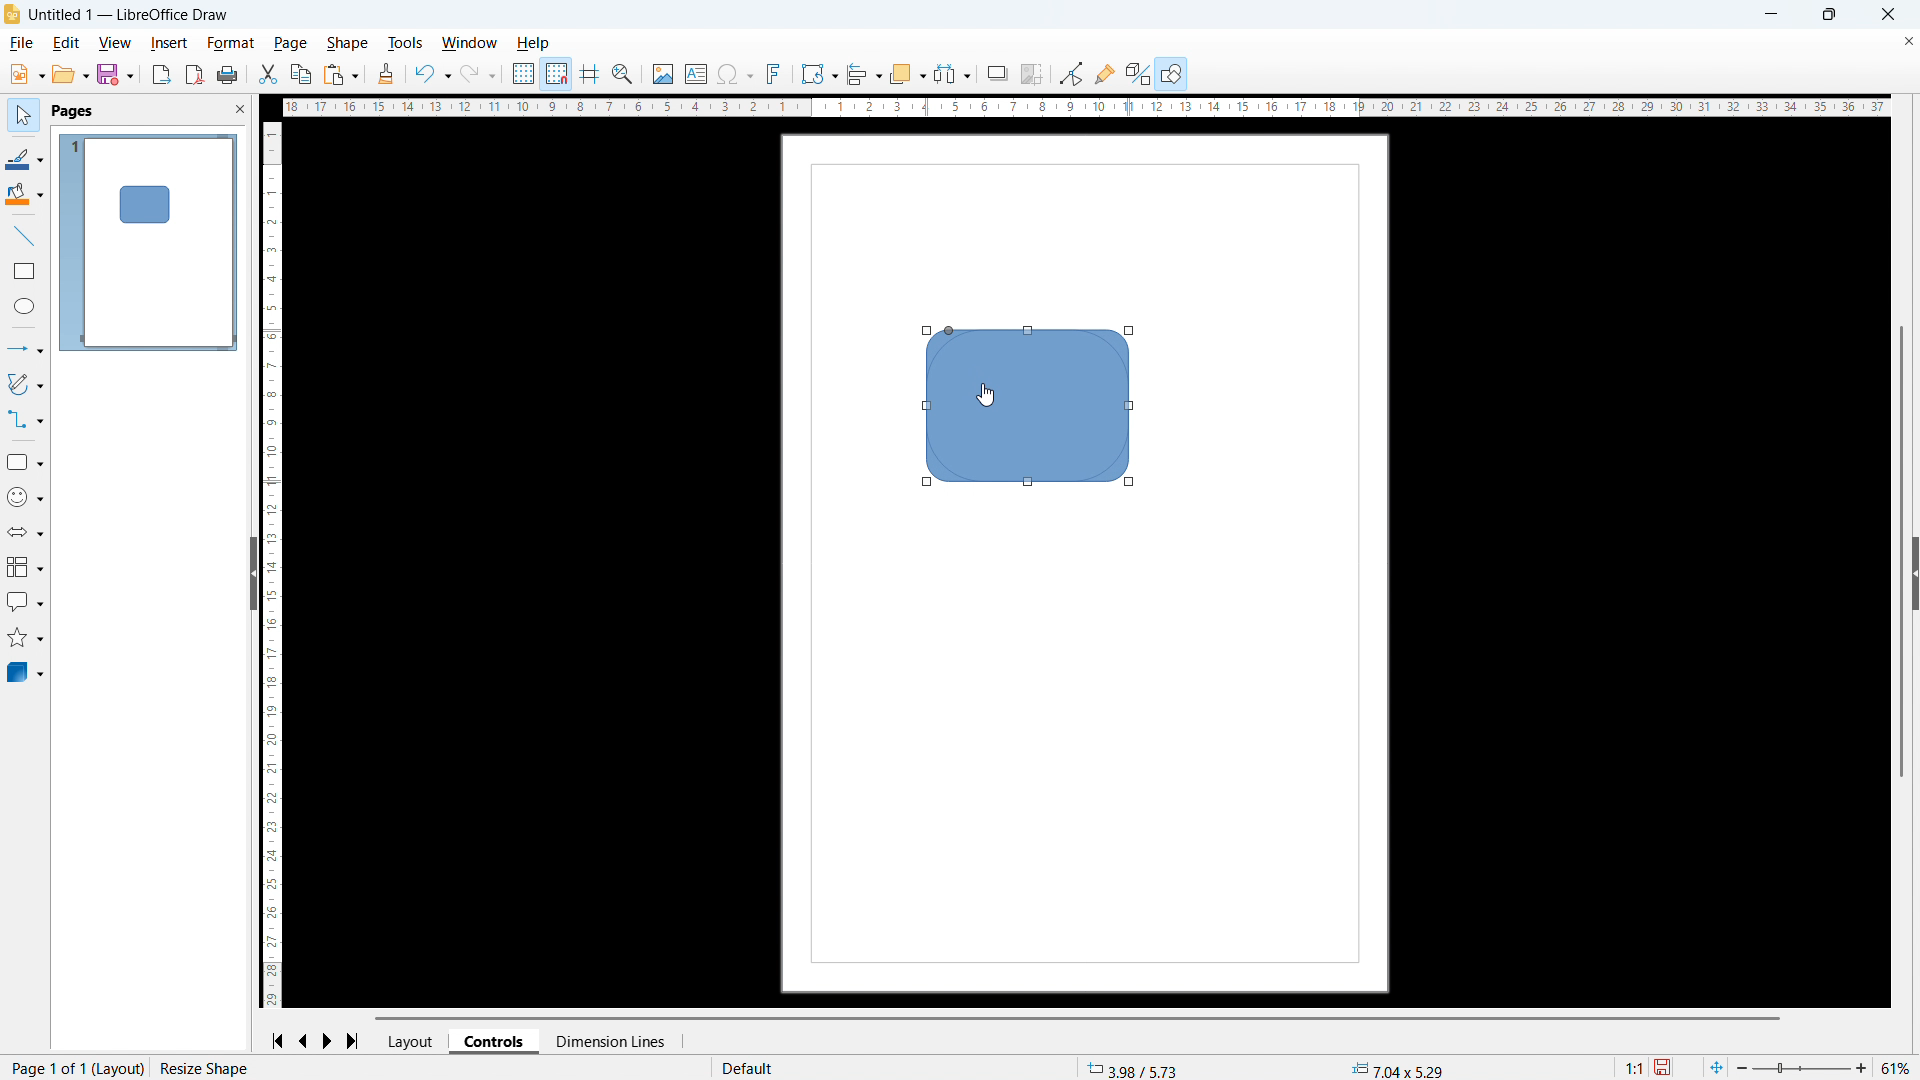 This screenshot has height=1080, width=1920. I want to click on Show grid, so click(524, 75).